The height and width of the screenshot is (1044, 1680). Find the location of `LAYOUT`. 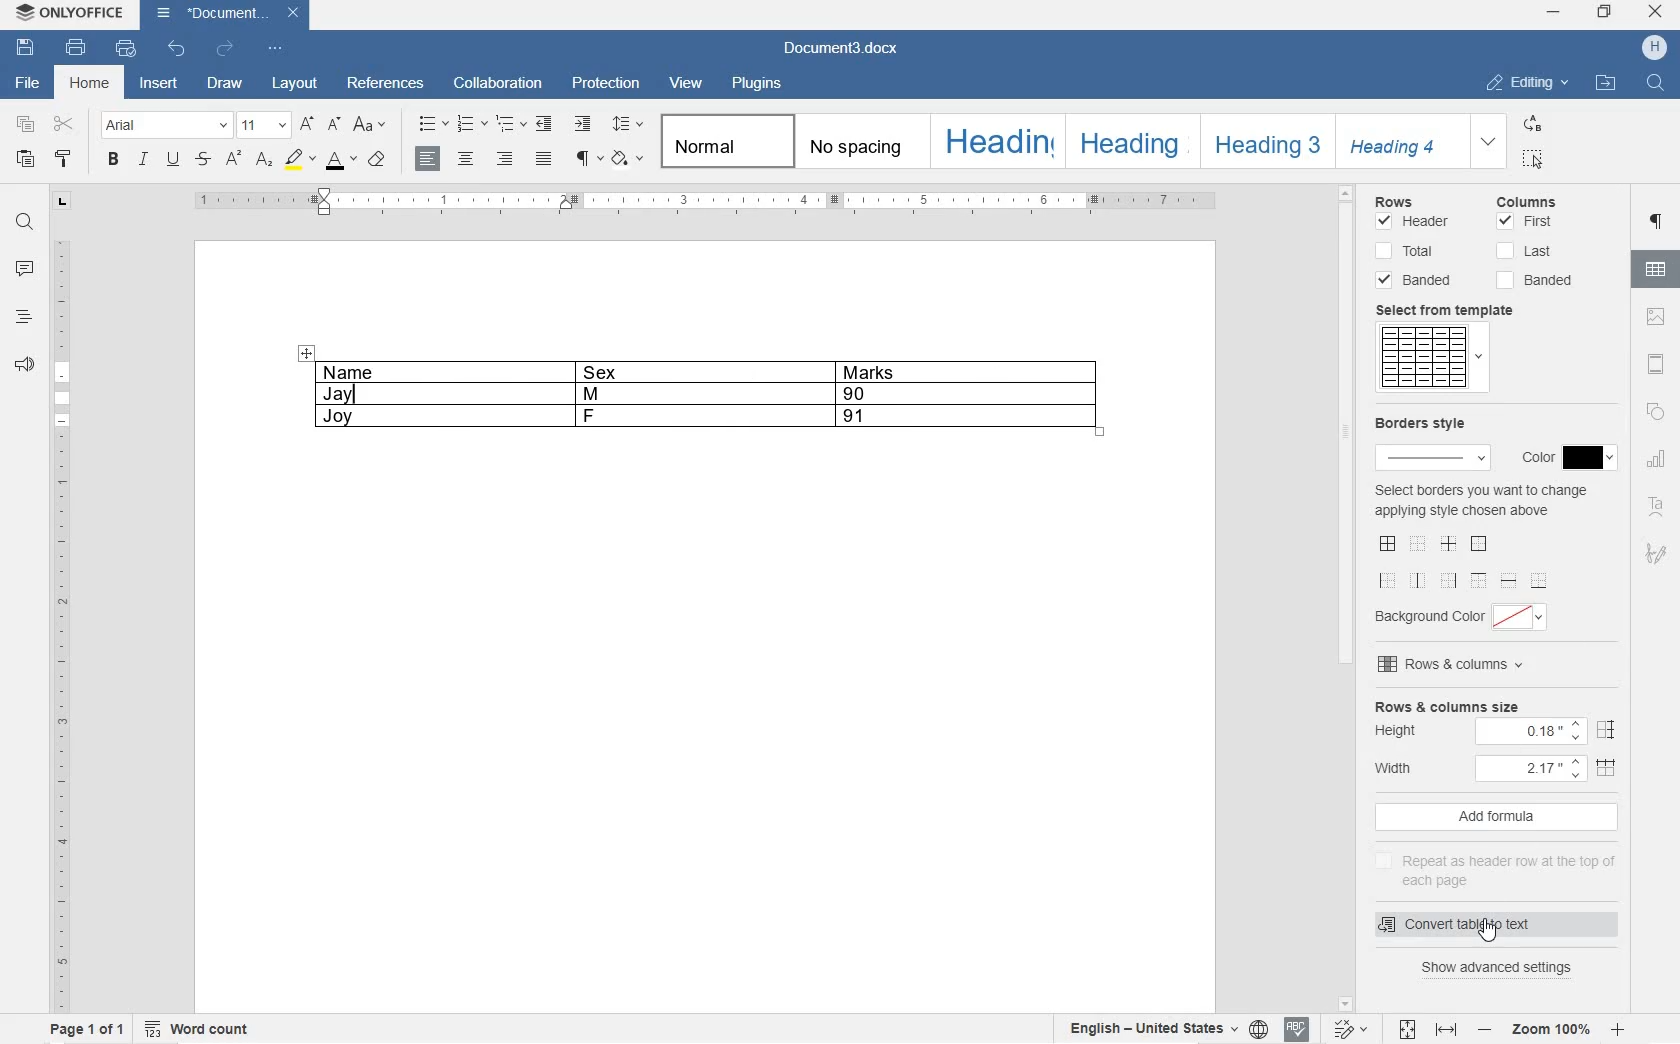

LAYOUT is located at coordinates (292, 84).